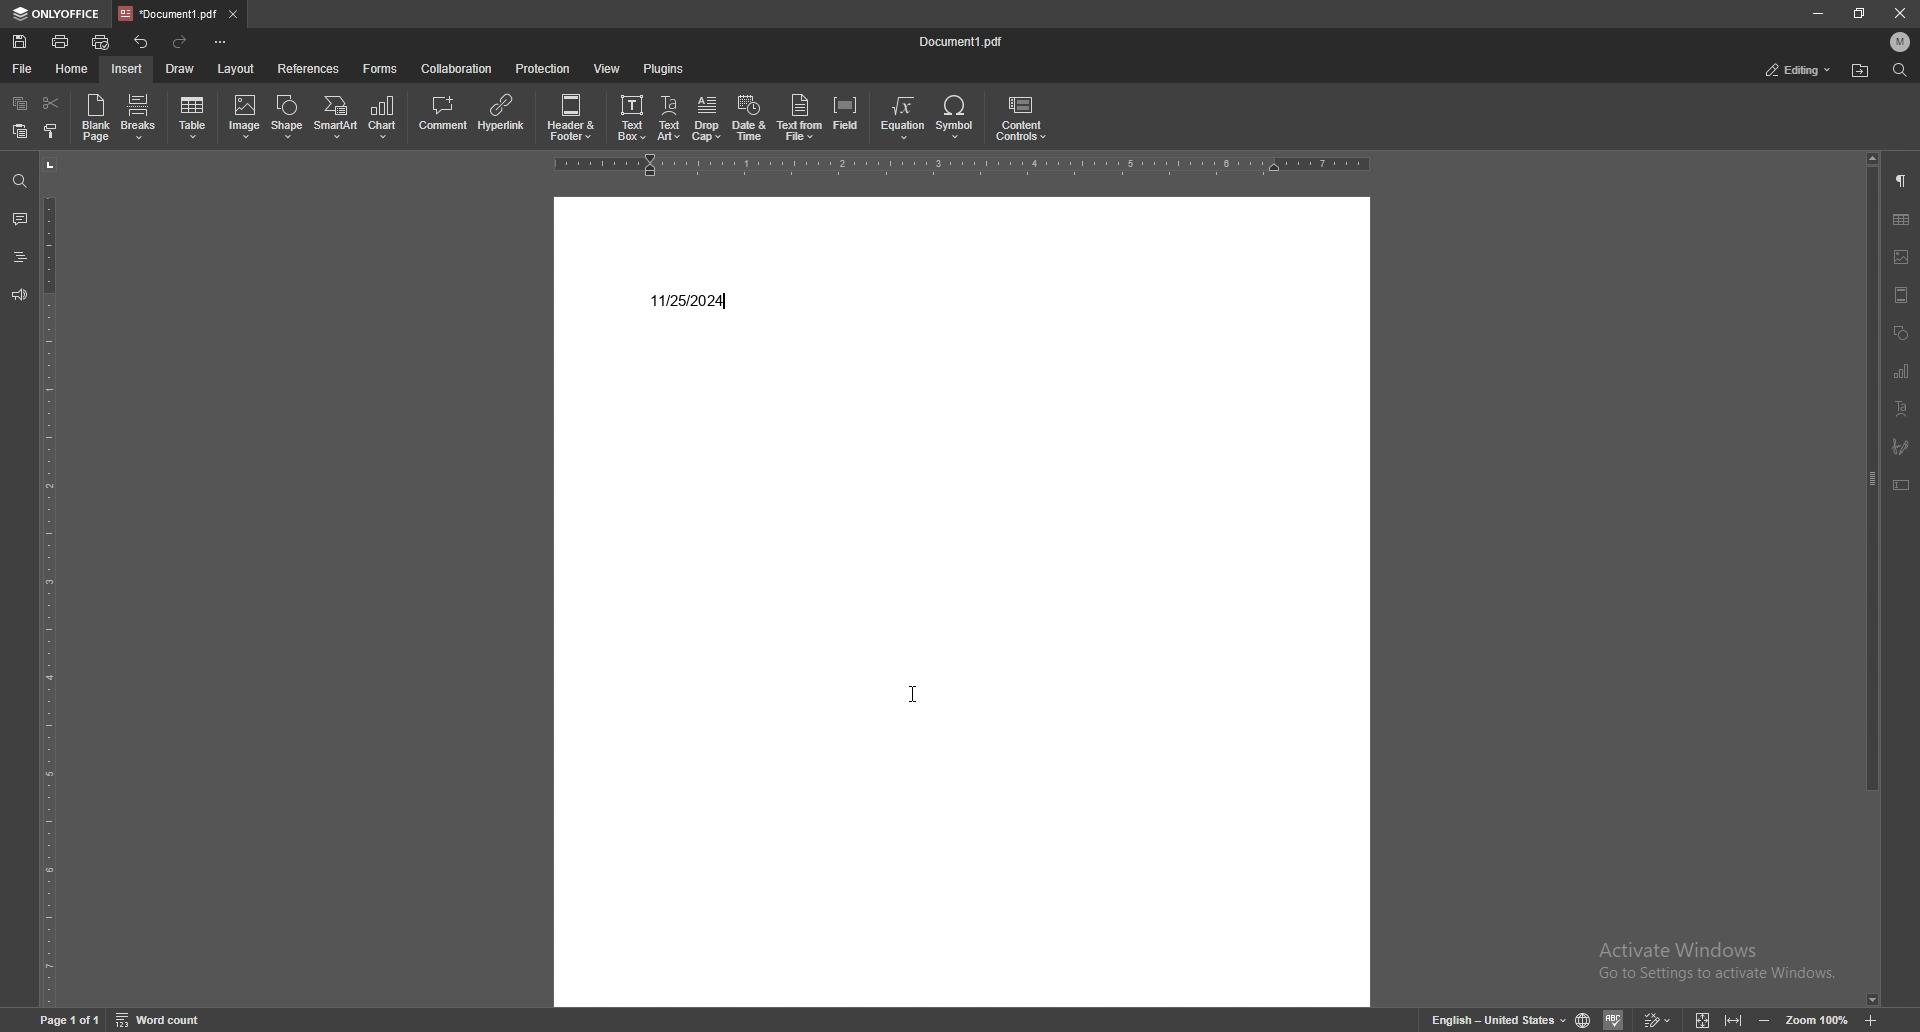  I want to click on chart, so click(1903, 374).